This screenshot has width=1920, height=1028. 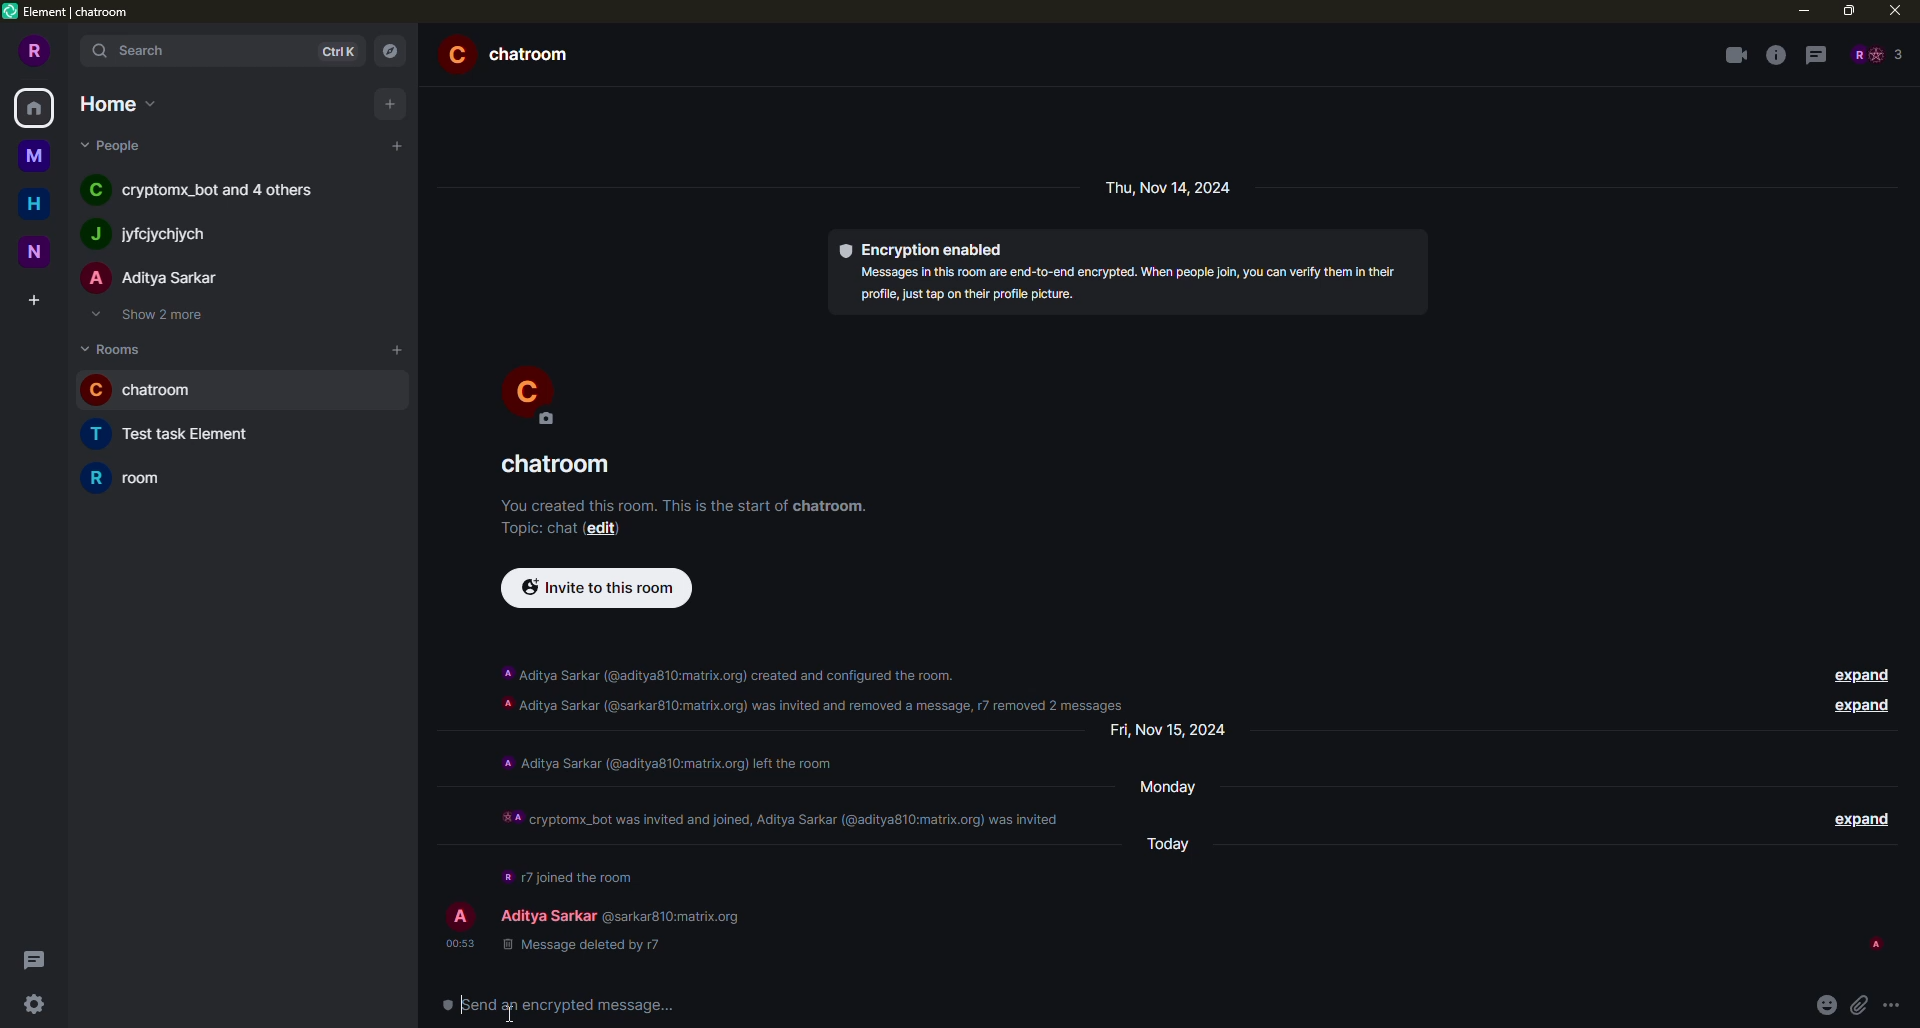 I want to click on room, so click(x=182, y=435).